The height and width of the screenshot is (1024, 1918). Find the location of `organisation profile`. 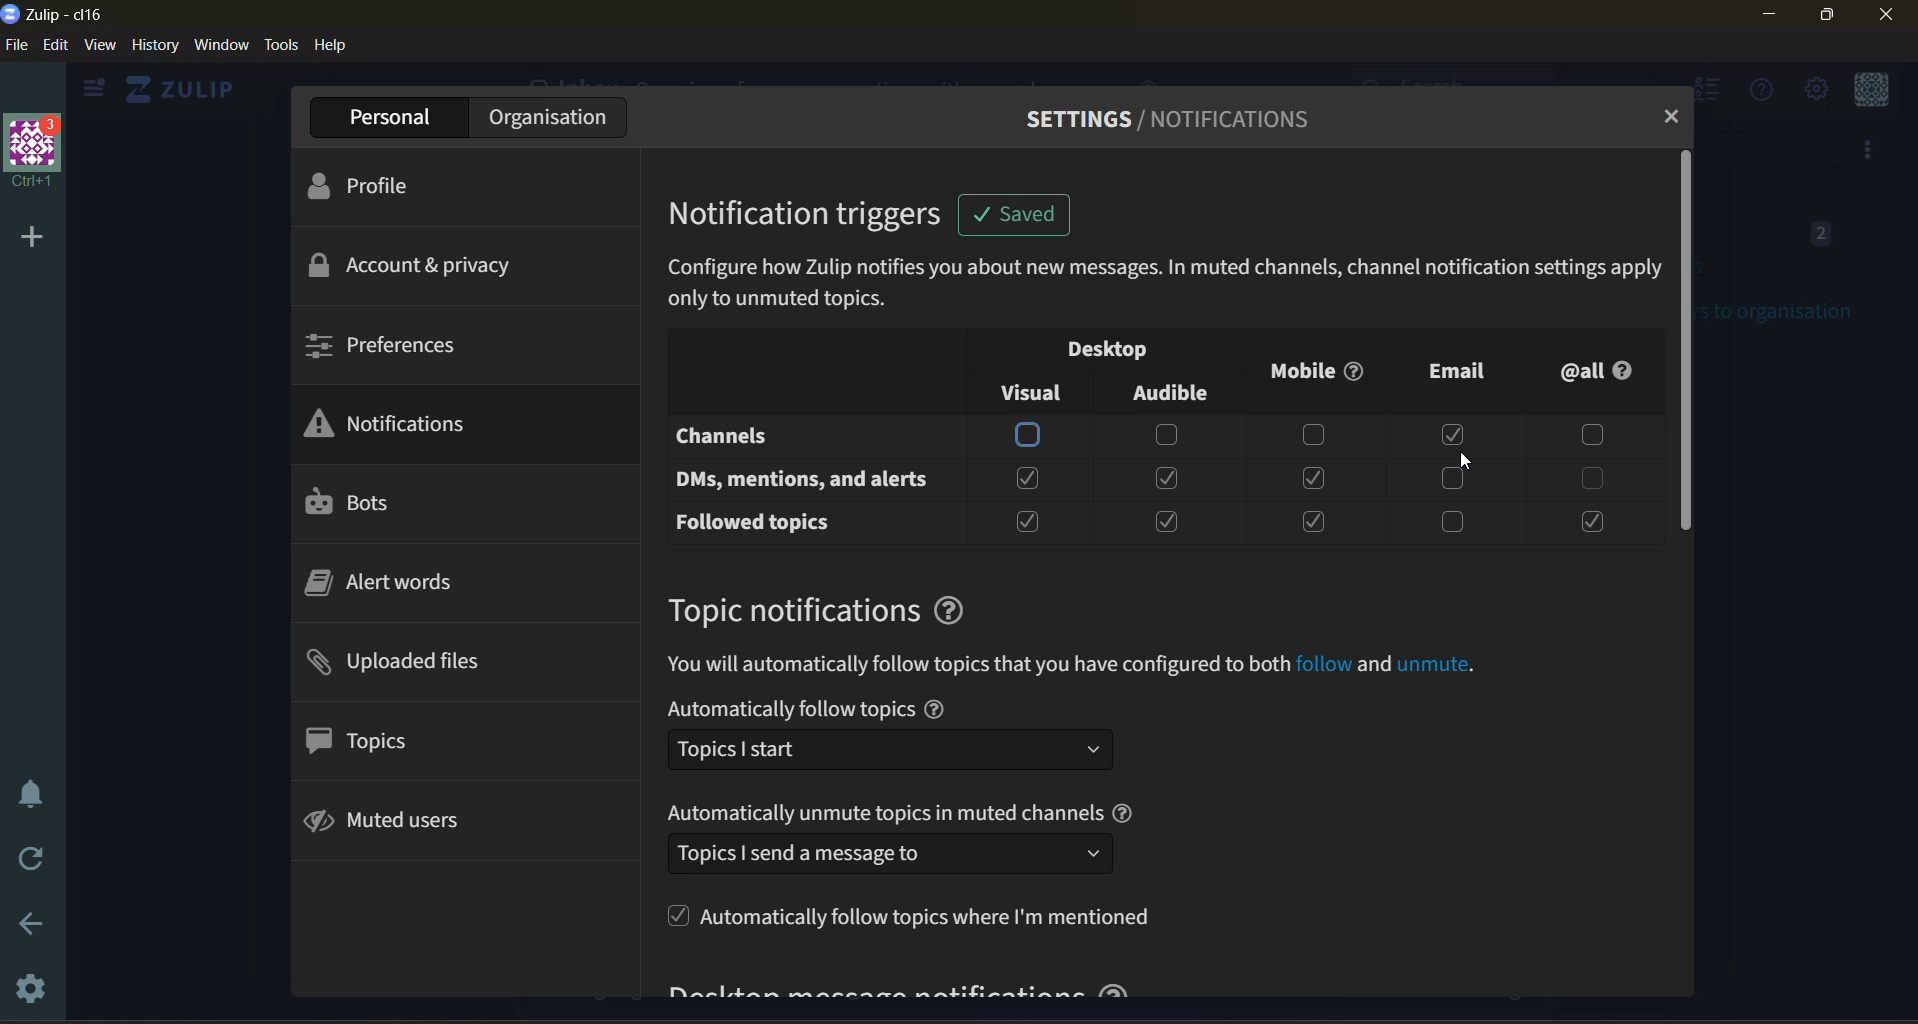

organisation profile is located at coordinates (31, 151).